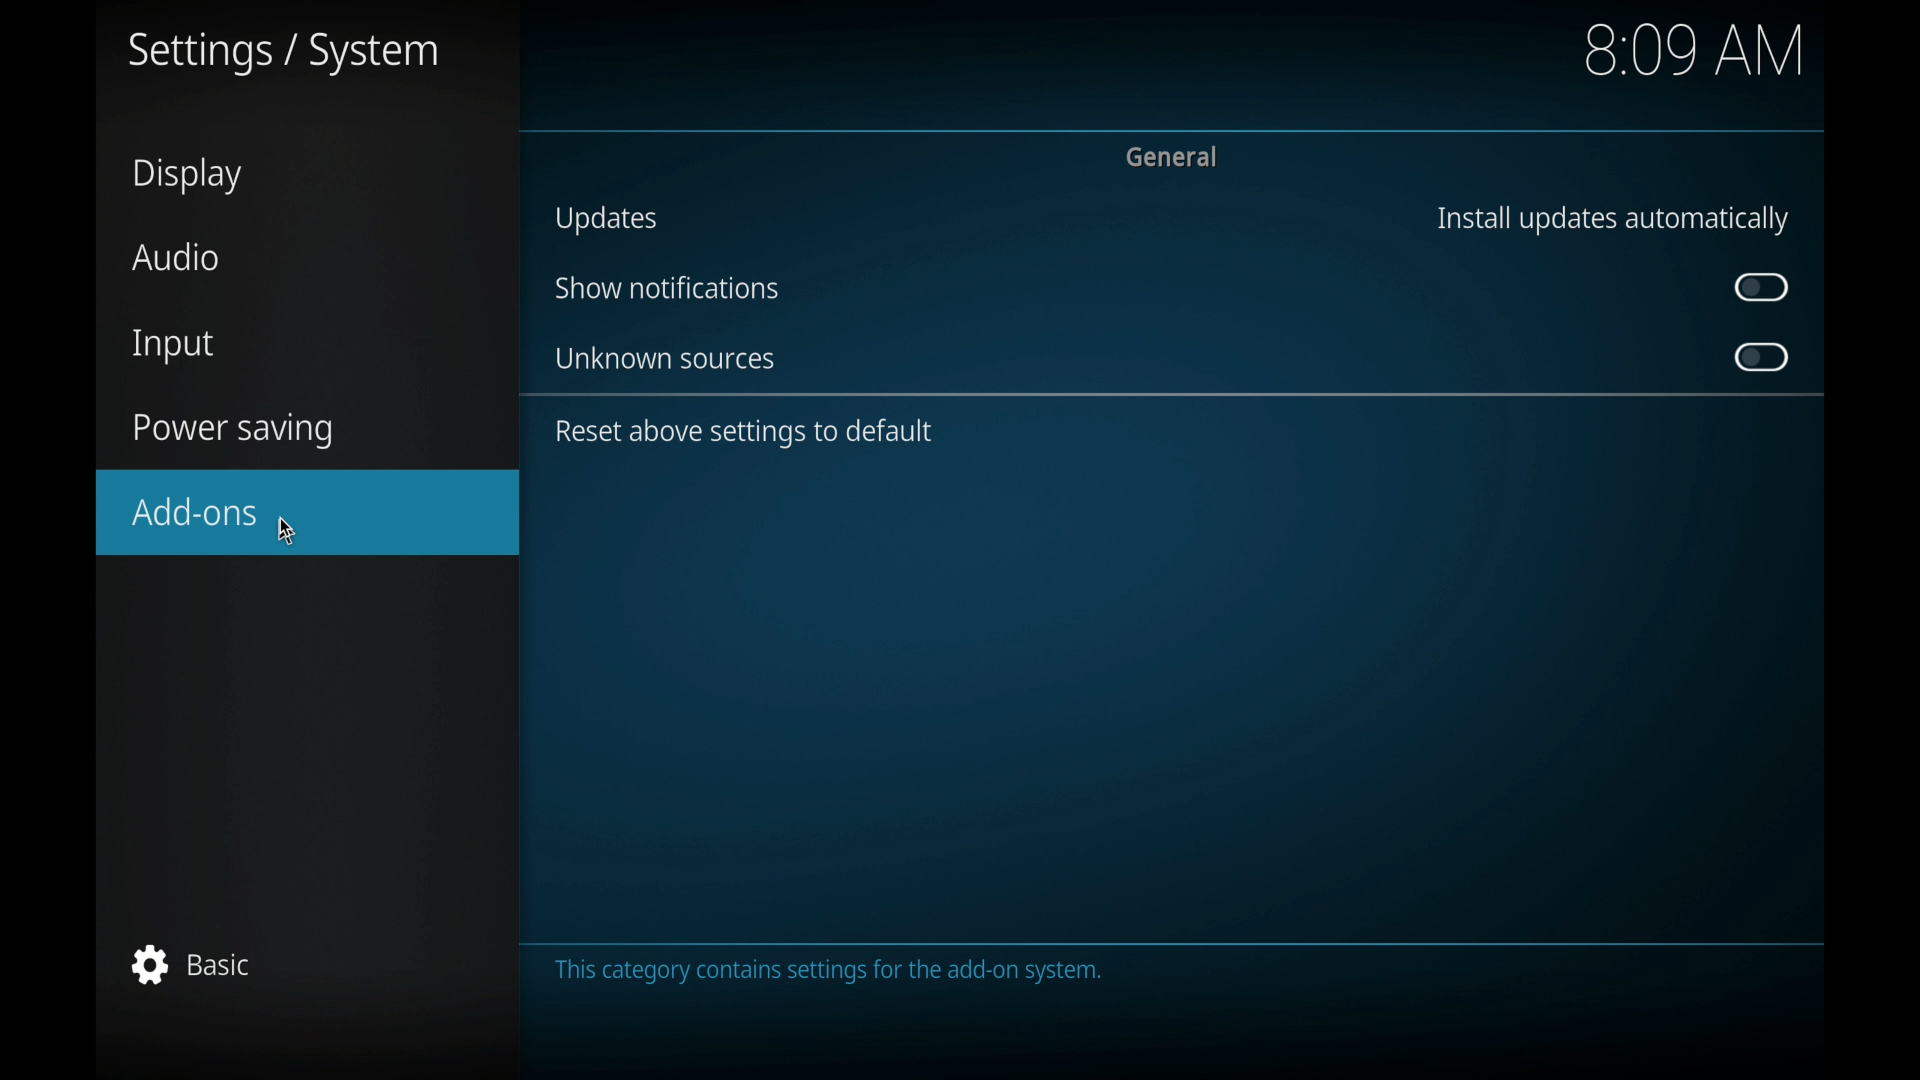 The image size is (1920, 1080). I want to click on power saving, so click(234, 431).